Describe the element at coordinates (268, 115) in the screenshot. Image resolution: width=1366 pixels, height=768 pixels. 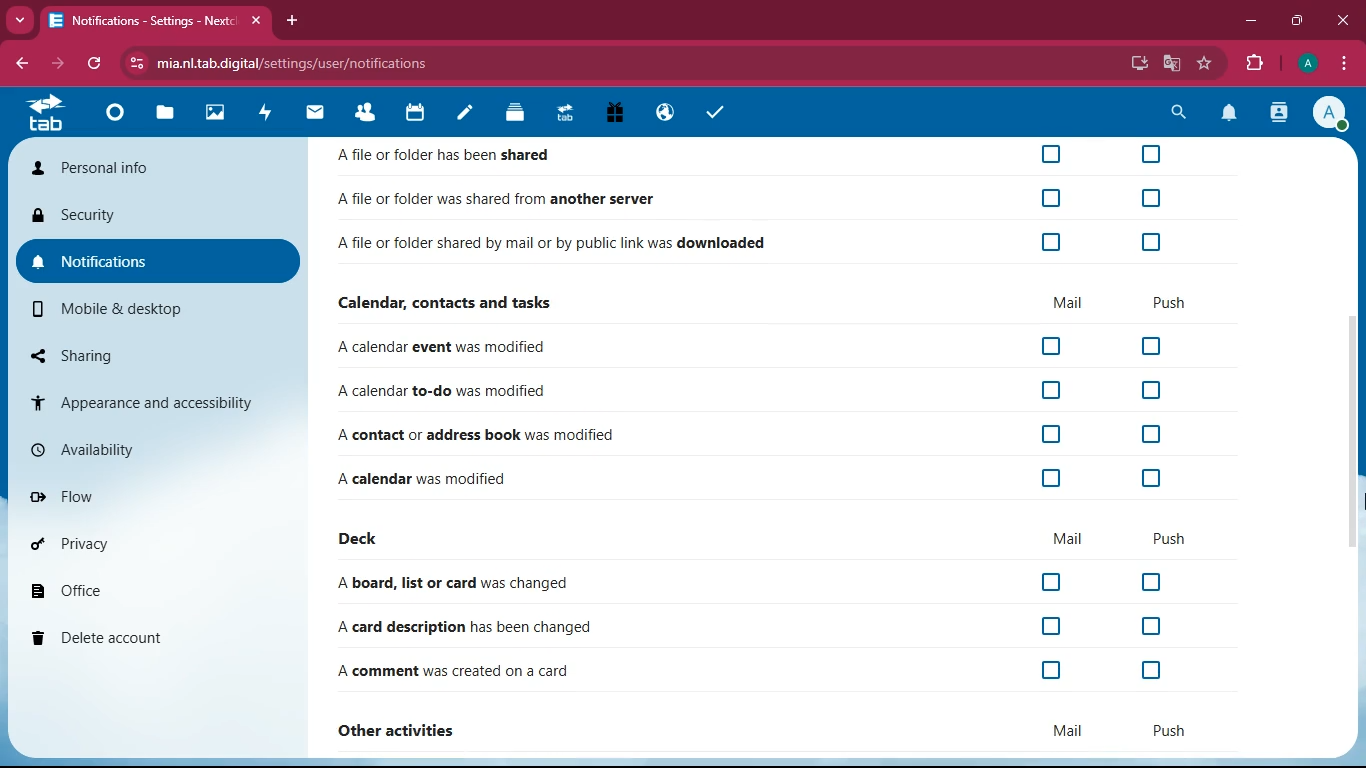
I see `activity` at that location.